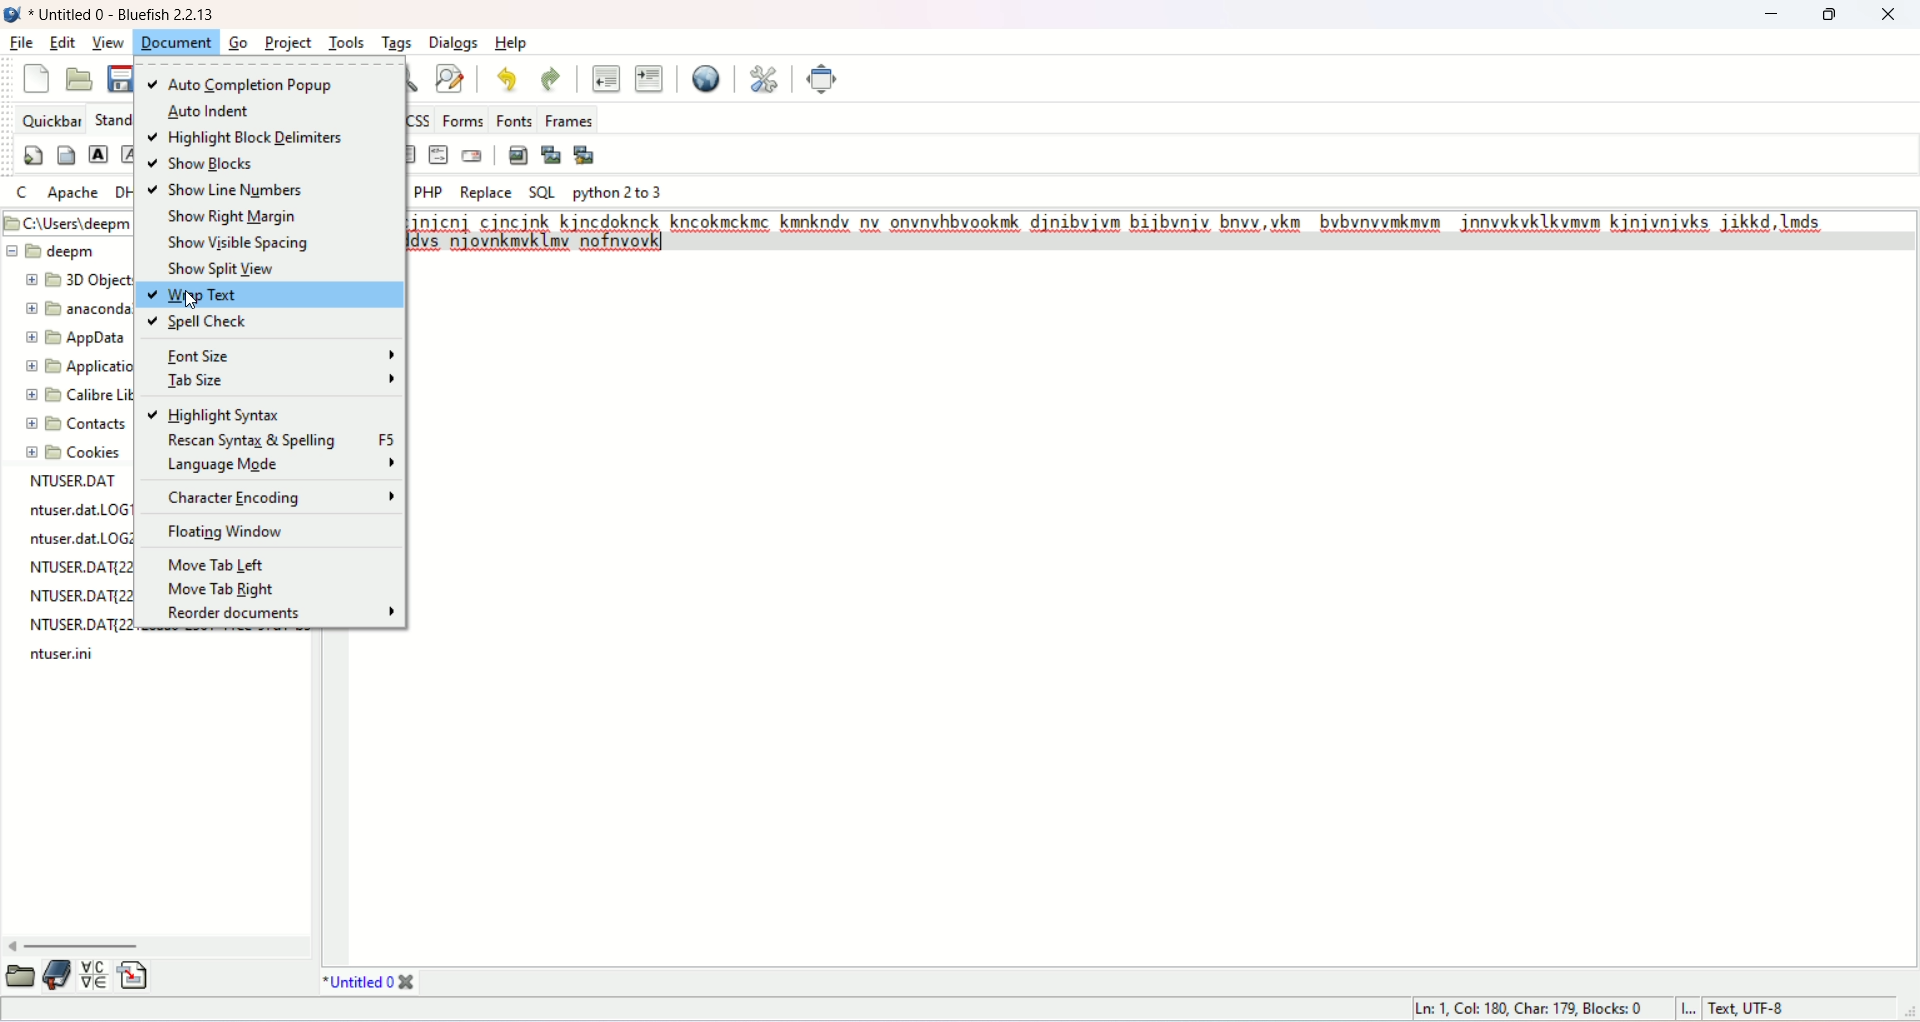 The width and height of the screenshot is (1920, 1022). I want to click on cookies, so click(68, 453).